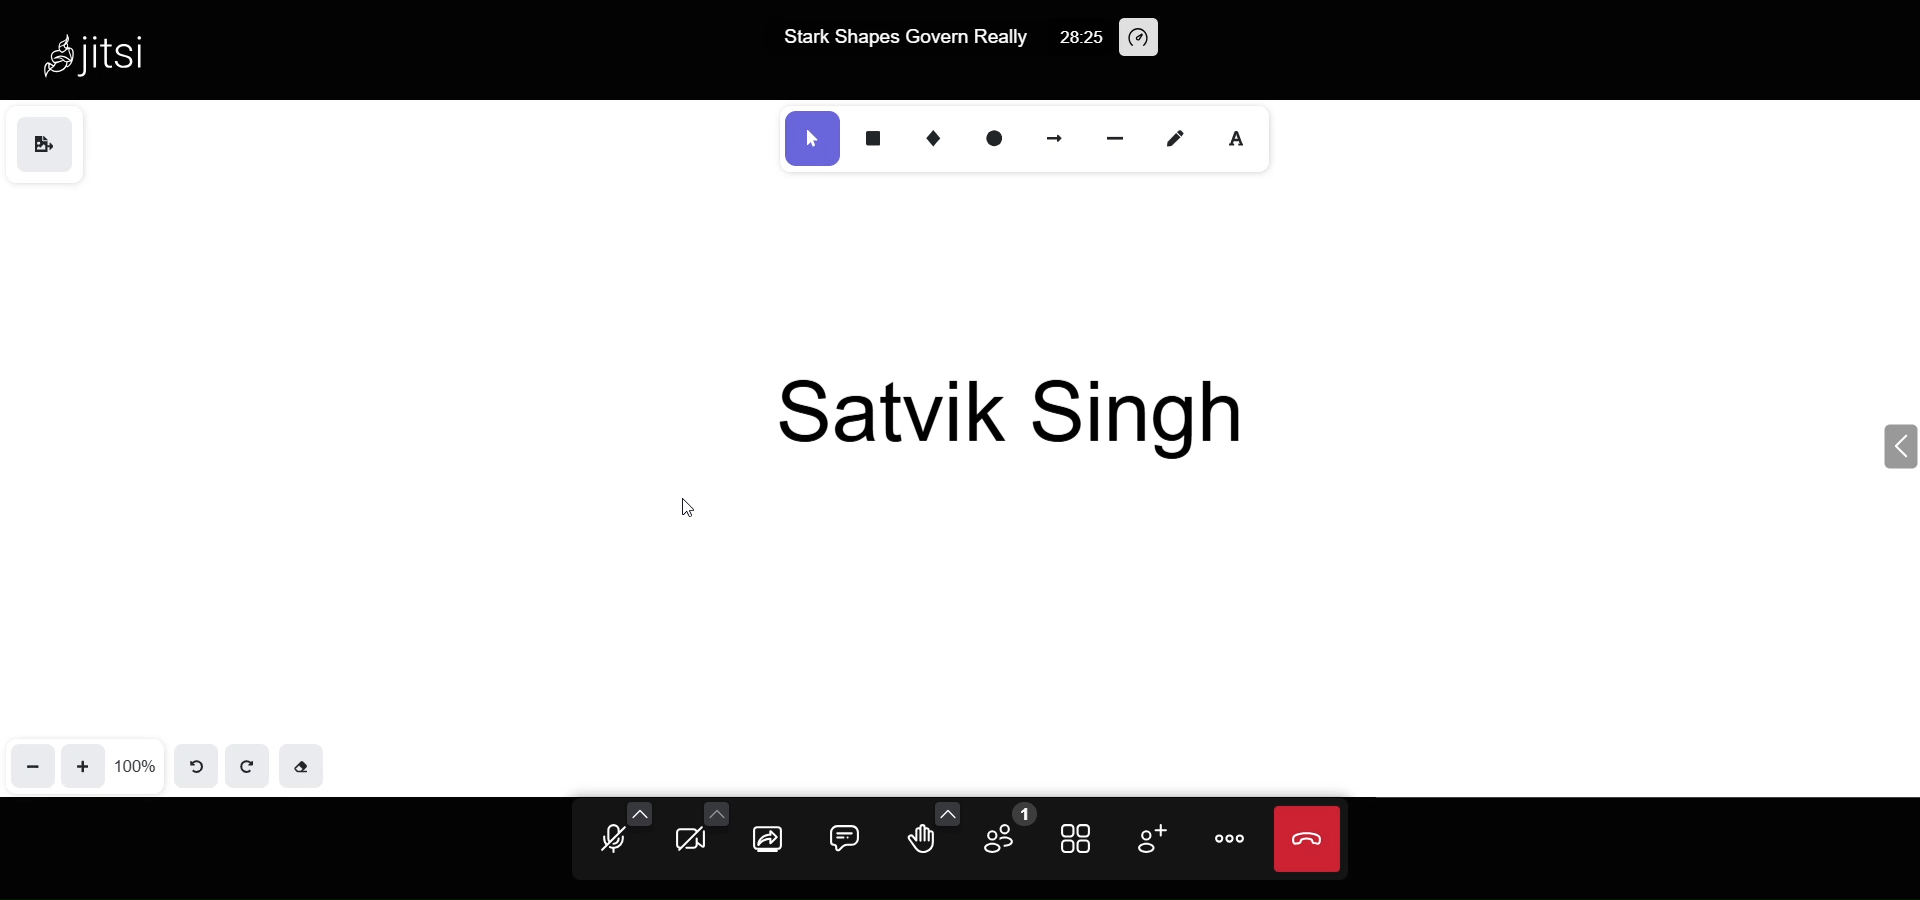  Describe the element at coordinates (770, 841) in the screenshot. I see `screen share` at that location.